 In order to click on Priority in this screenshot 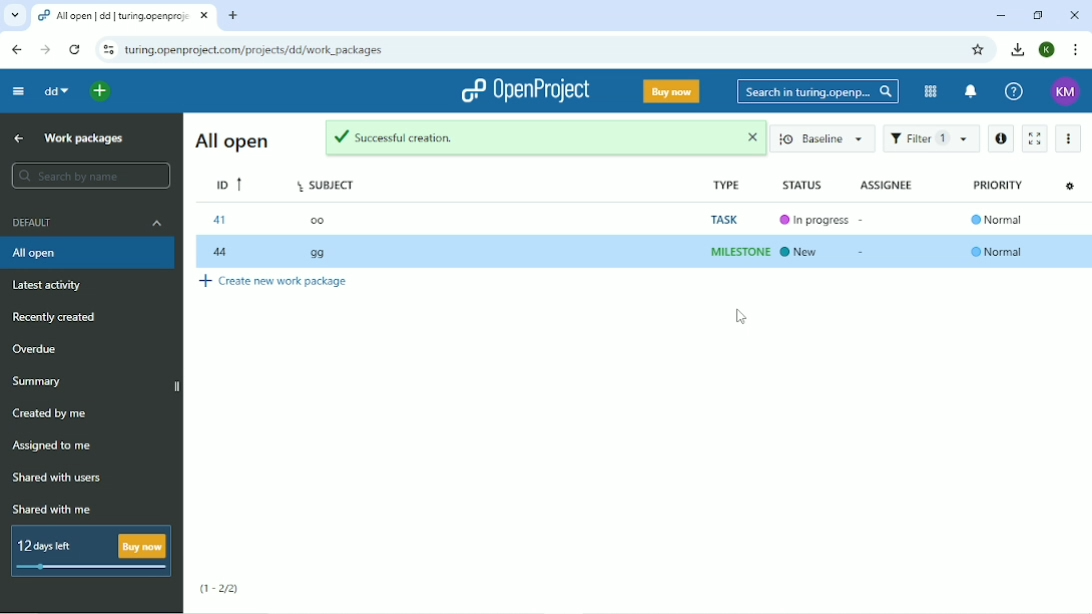, I will do `click(999, 185)`.